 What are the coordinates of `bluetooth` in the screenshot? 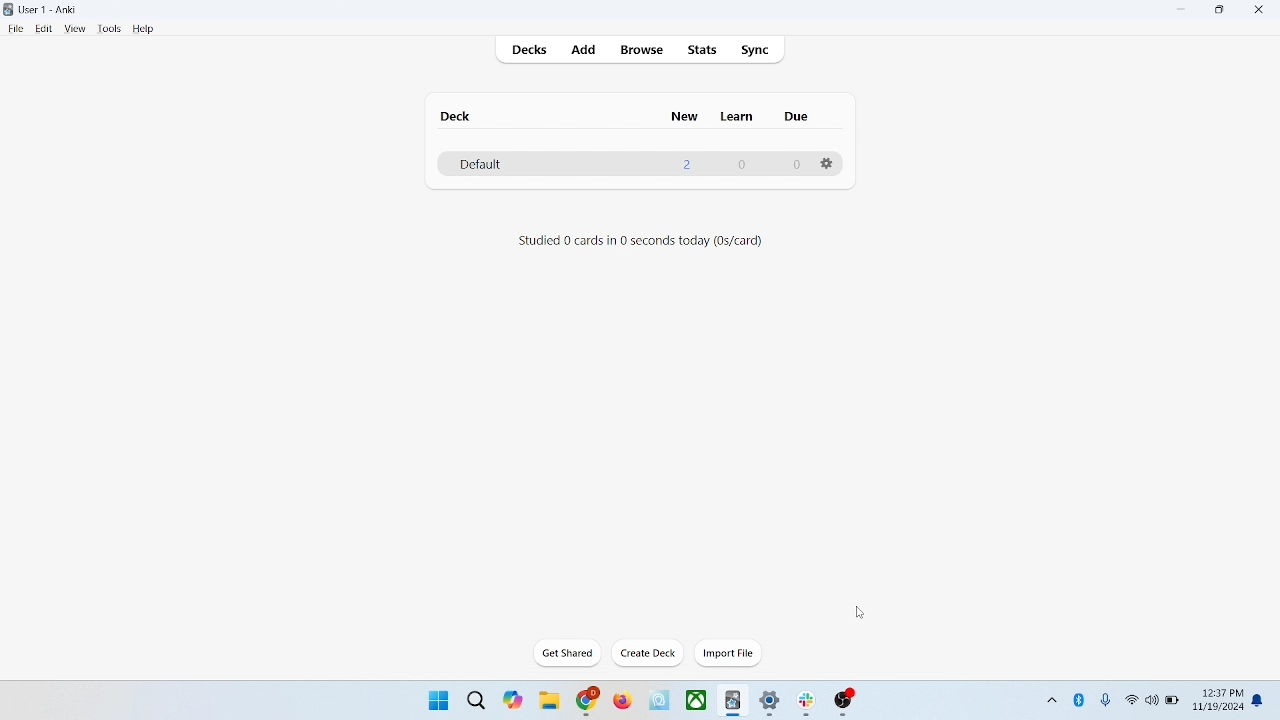 It's located at (1080, 699).